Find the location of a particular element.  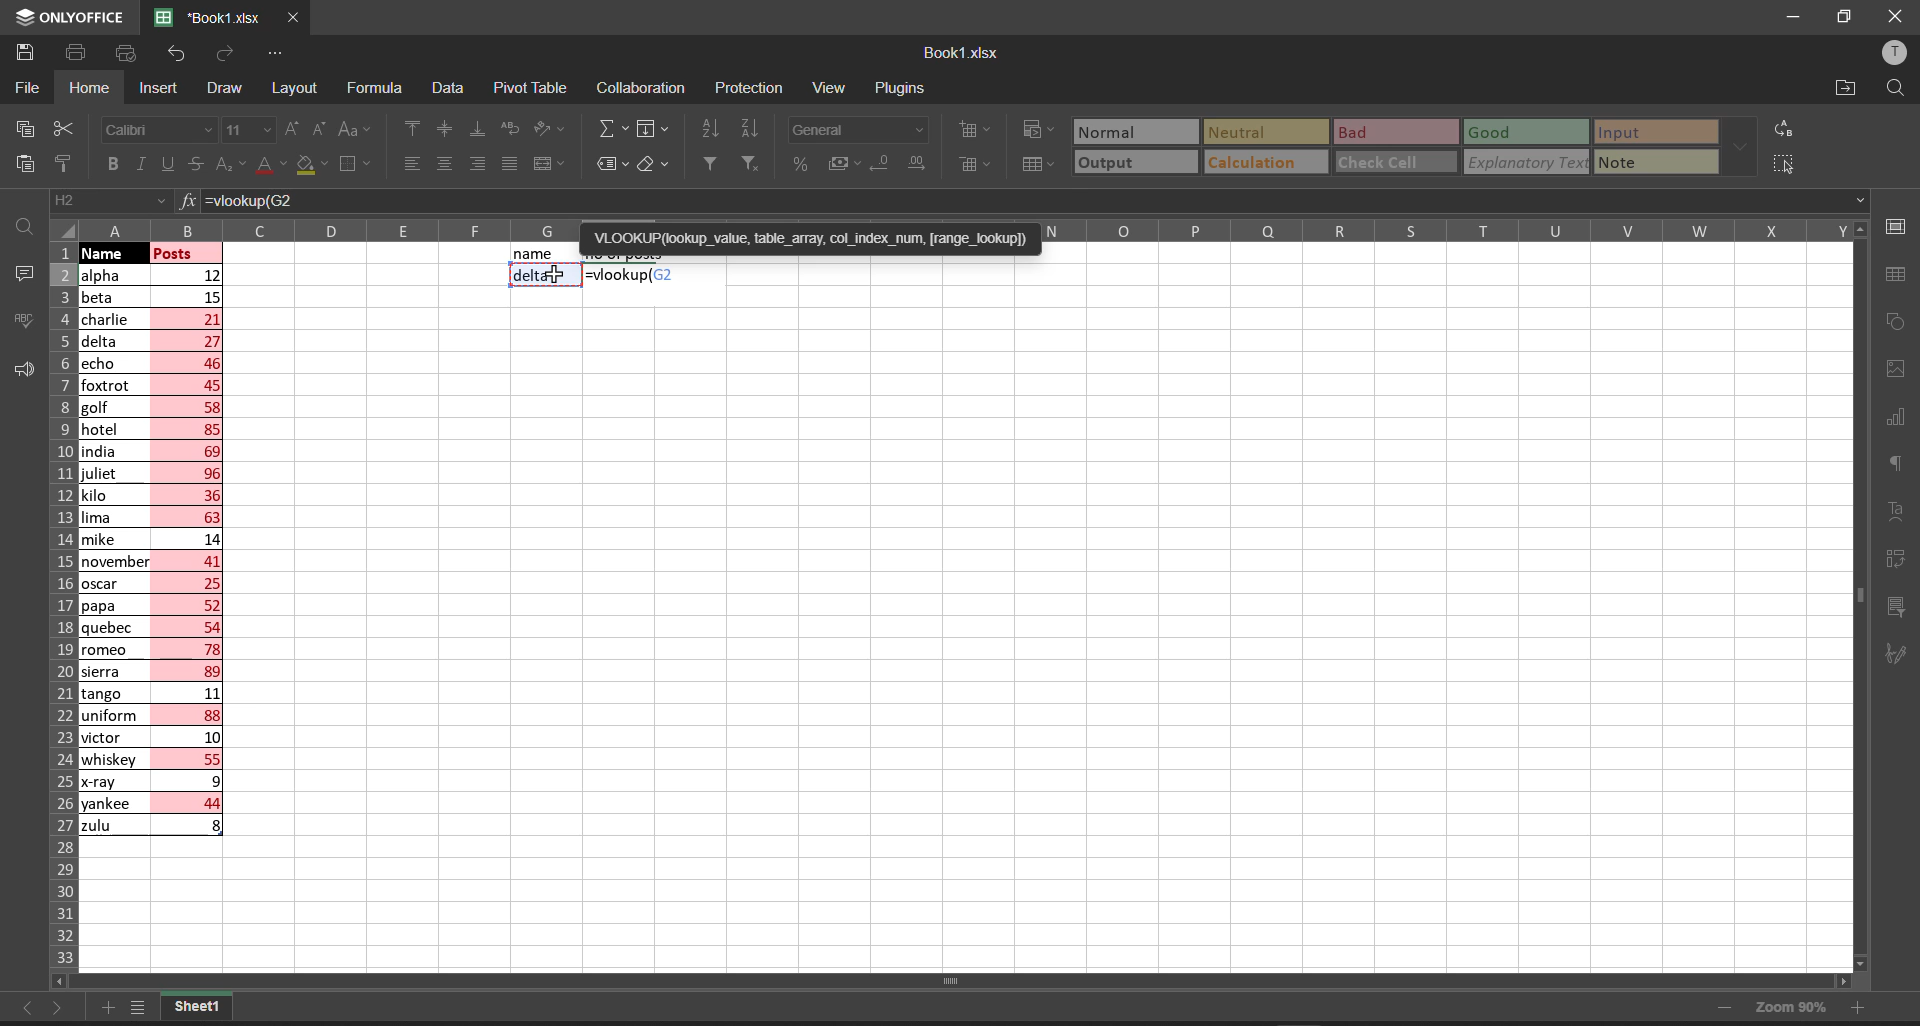

names is located at coordinates (111, 550).